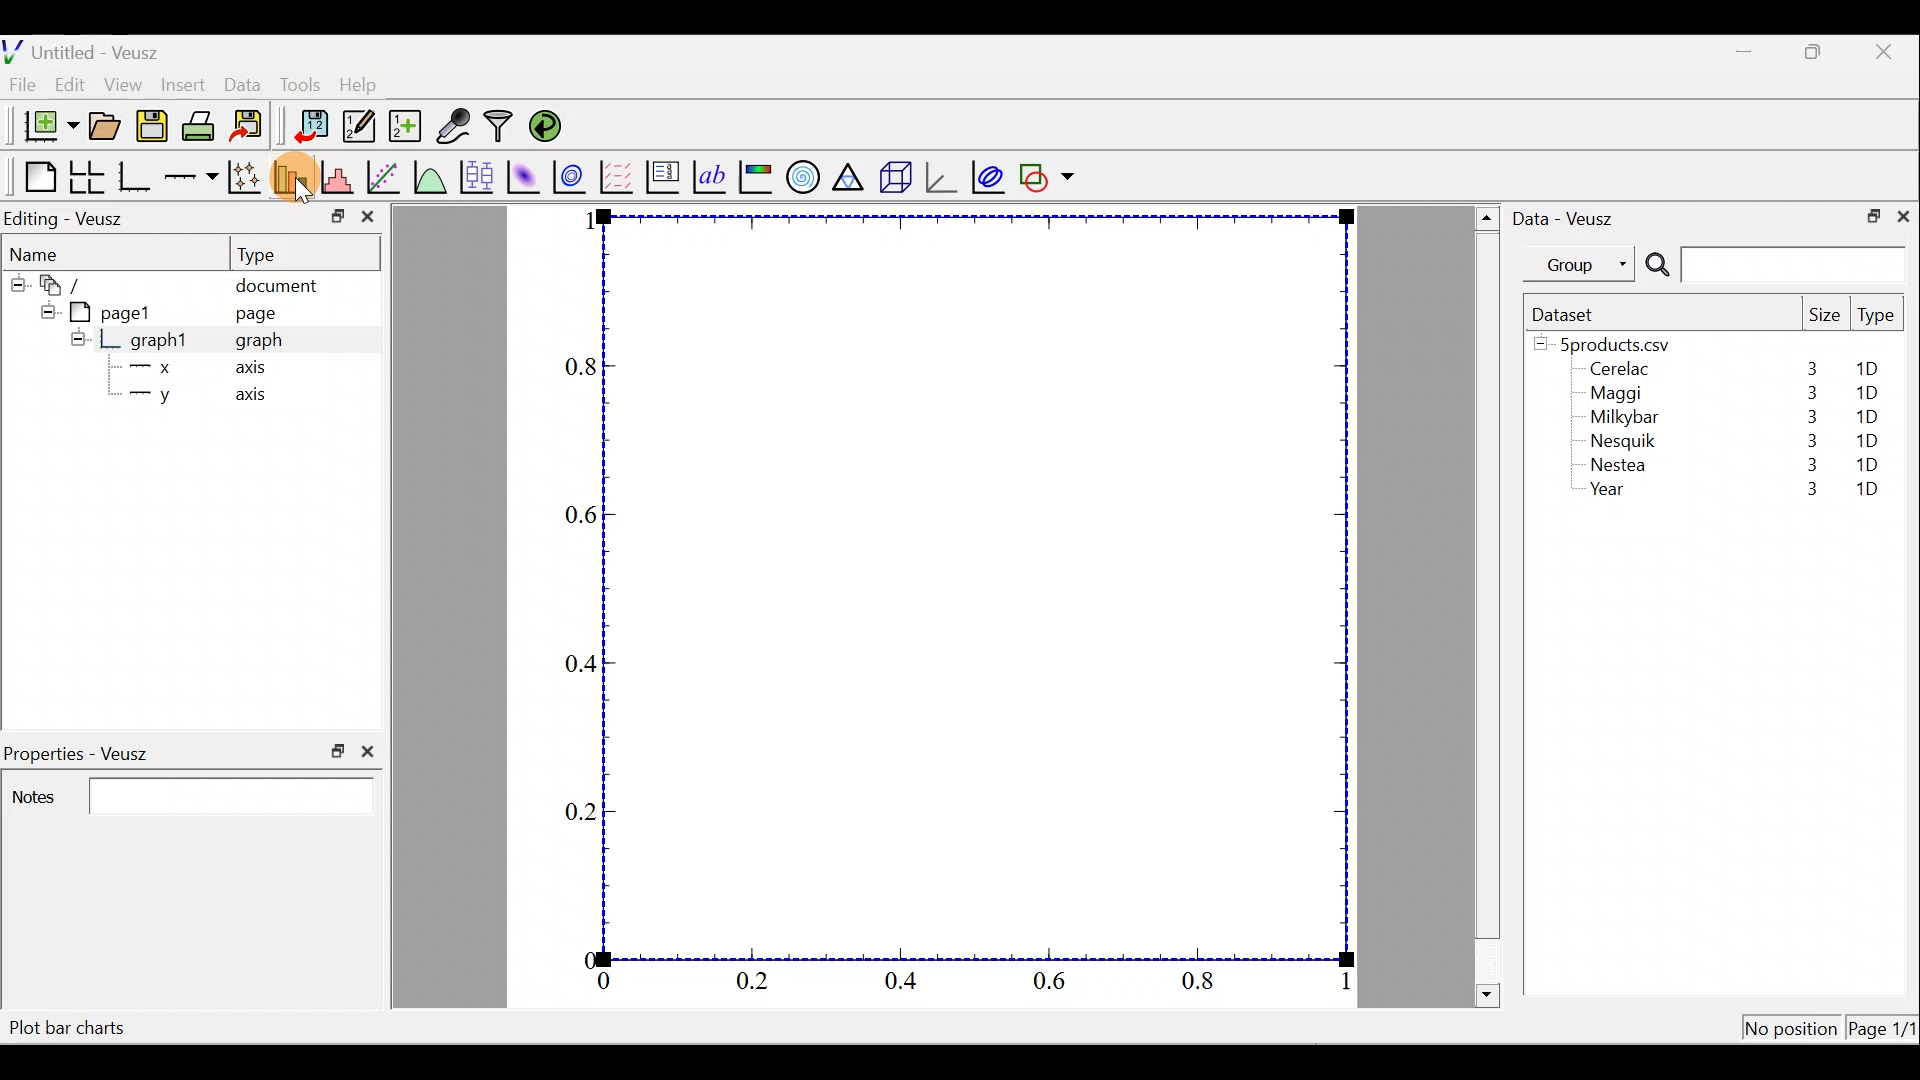  Describe the element at coordinates (1618, 396) in the screenshot. I see `Maggi` at that location.